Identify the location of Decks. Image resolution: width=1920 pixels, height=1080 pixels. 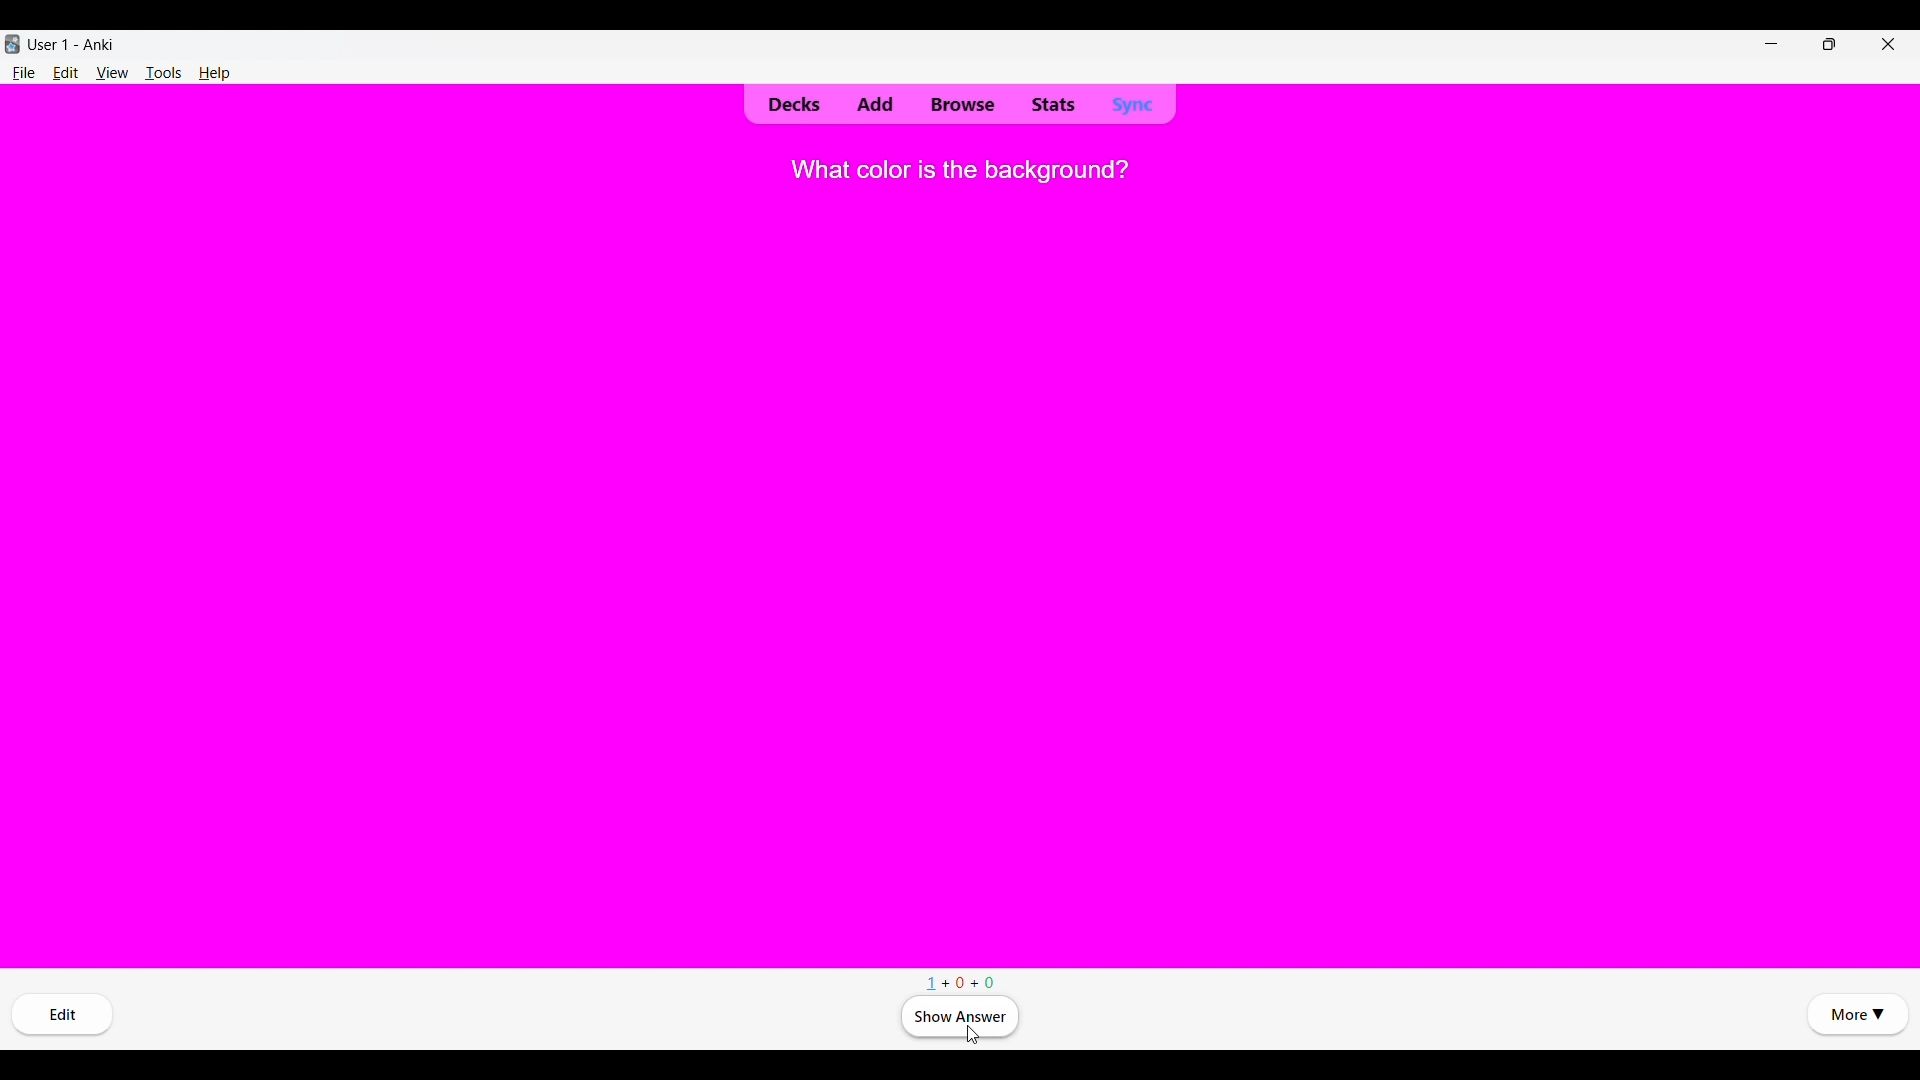
(788, 103).